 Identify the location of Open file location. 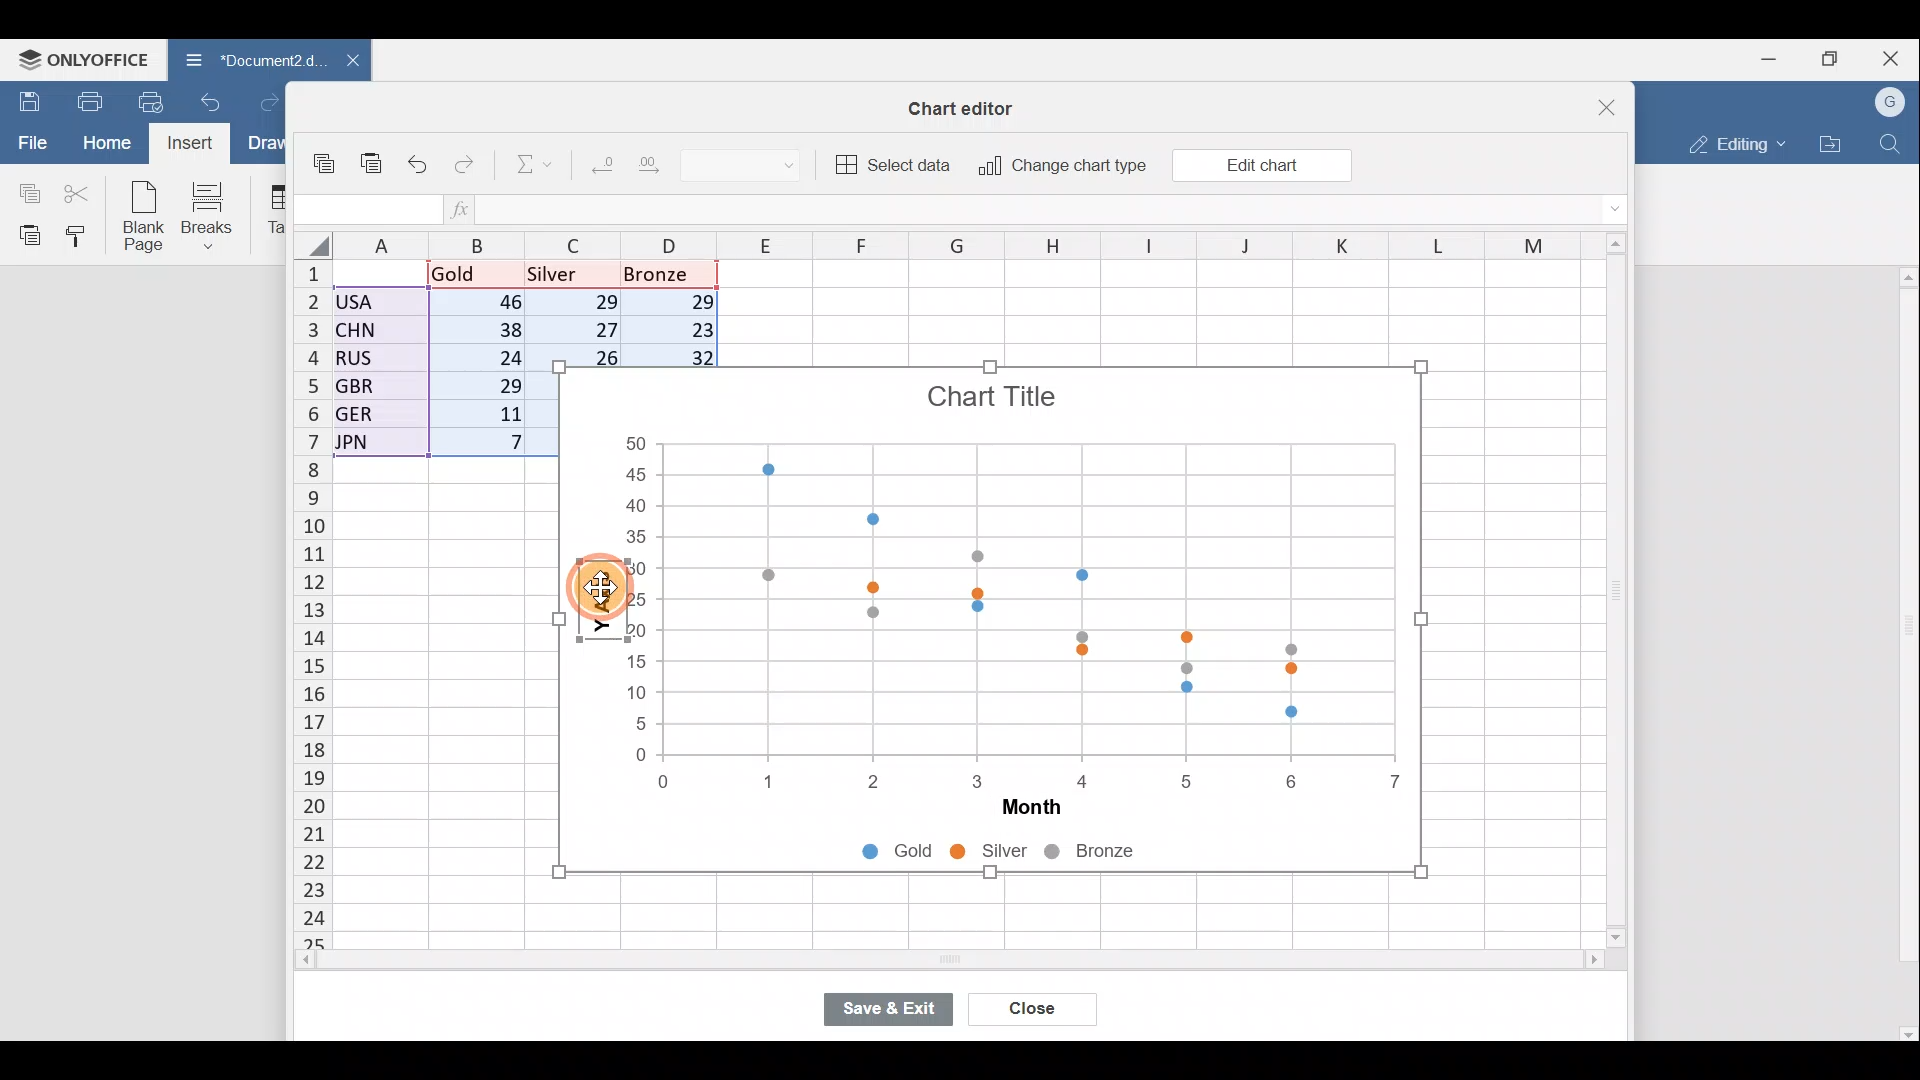
(1830, 143).